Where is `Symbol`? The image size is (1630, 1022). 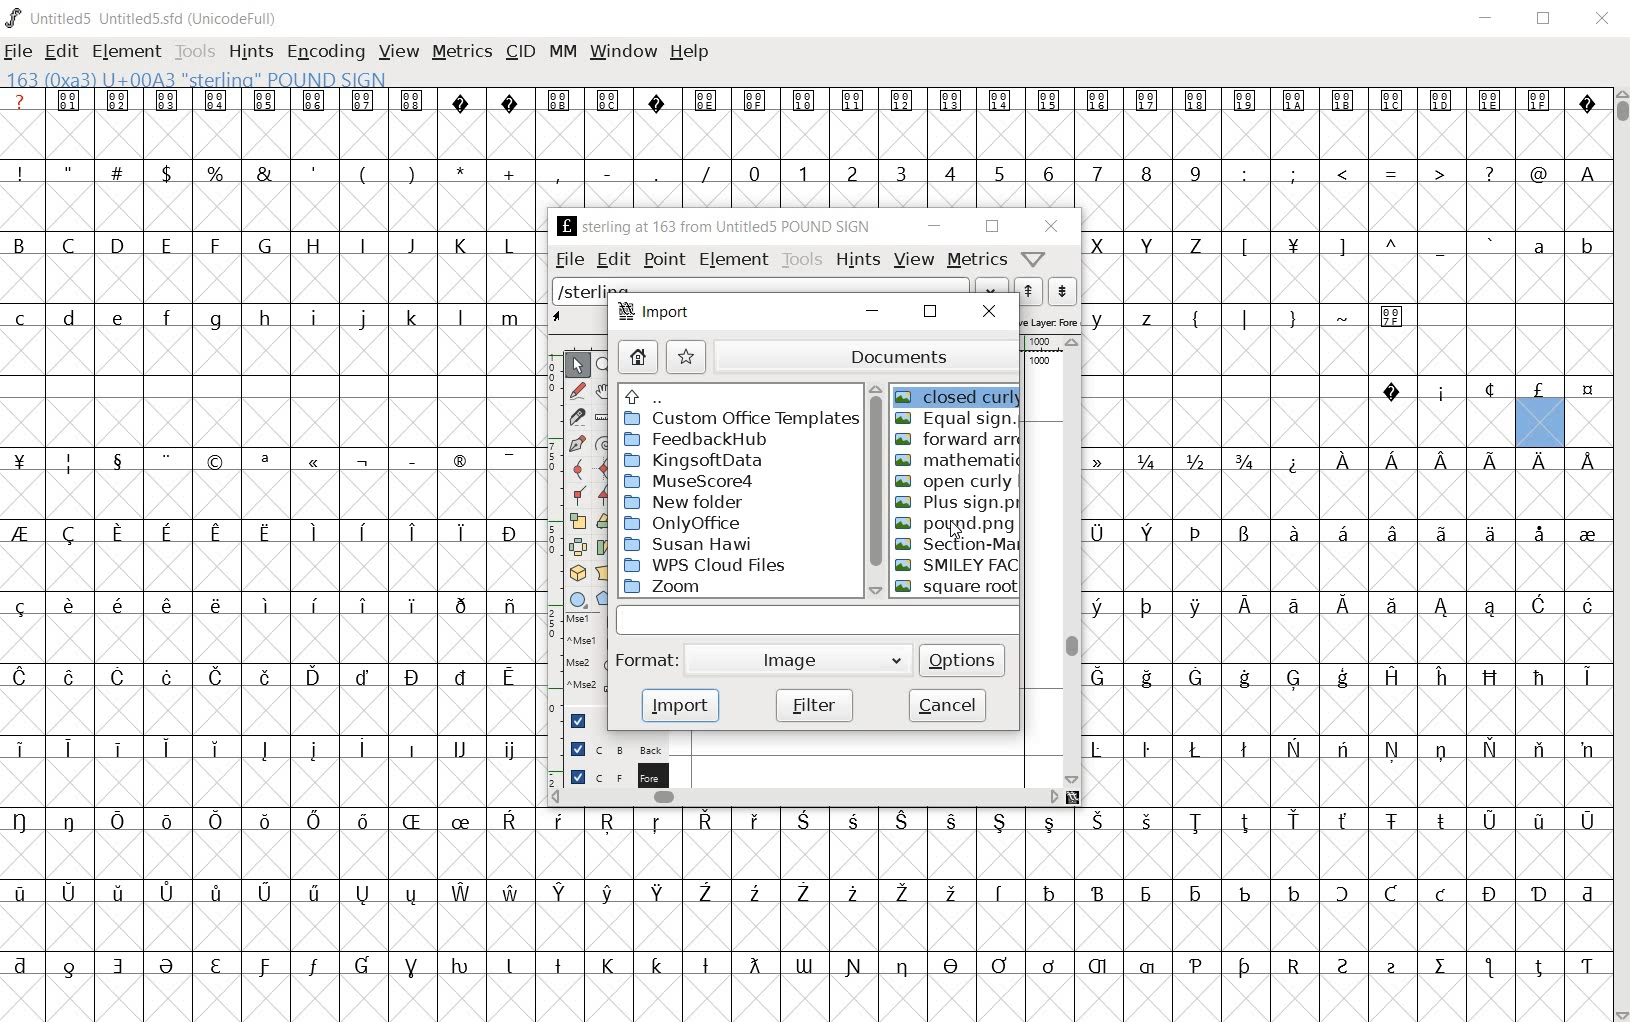 Symbol is located at coordinates (999, 966).